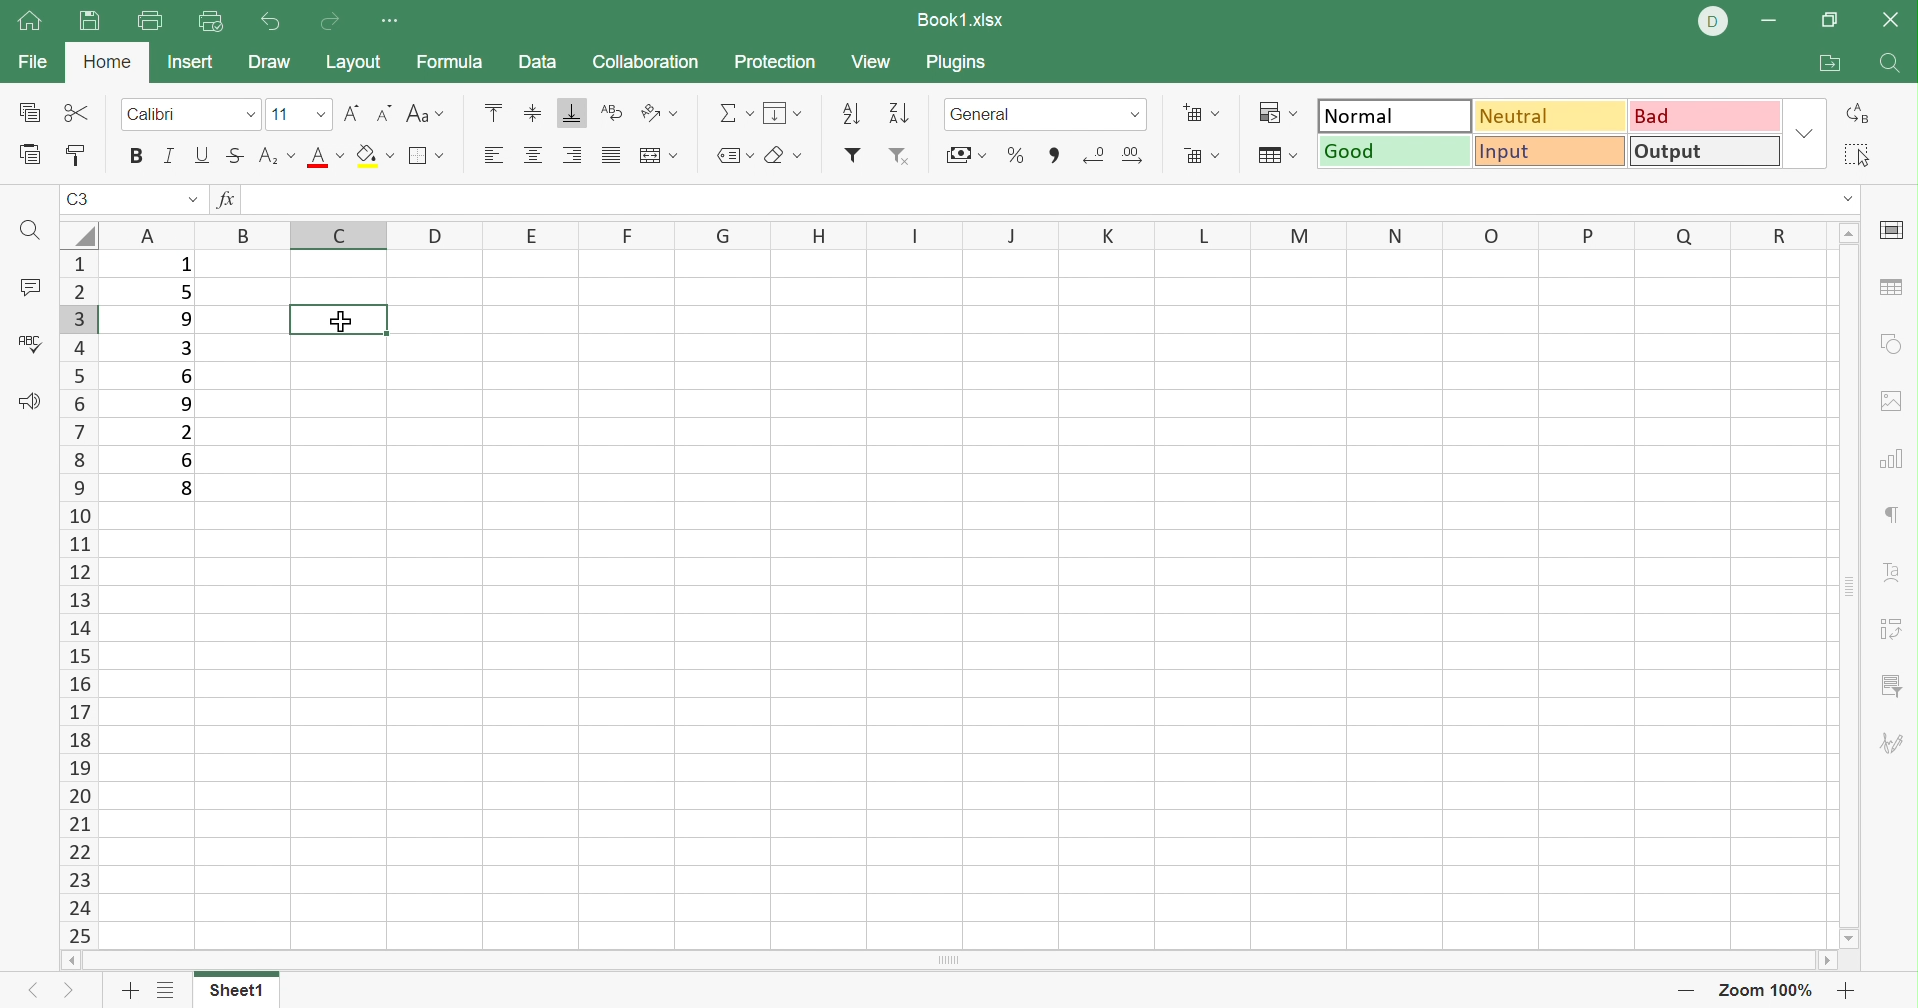  I want to click on Strikethrough, so click(236, 156).